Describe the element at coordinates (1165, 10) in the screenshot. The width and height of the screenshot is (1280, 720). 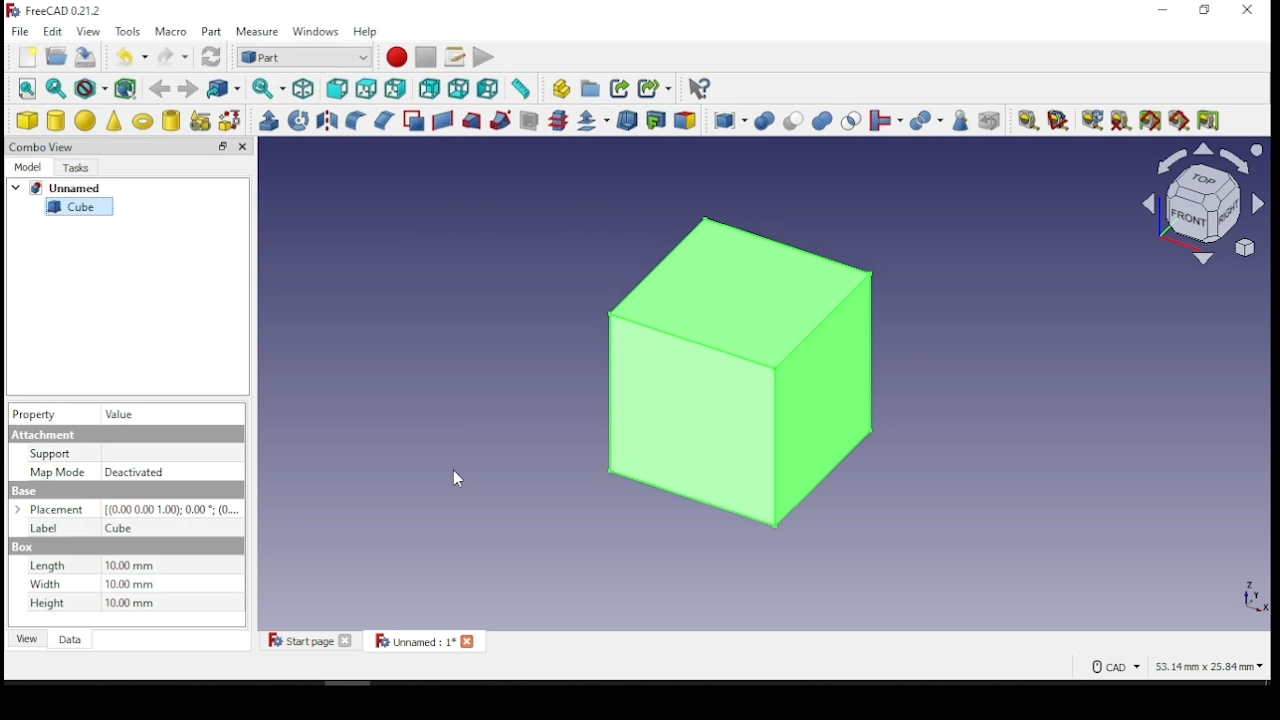
I see `minimize` at that location.